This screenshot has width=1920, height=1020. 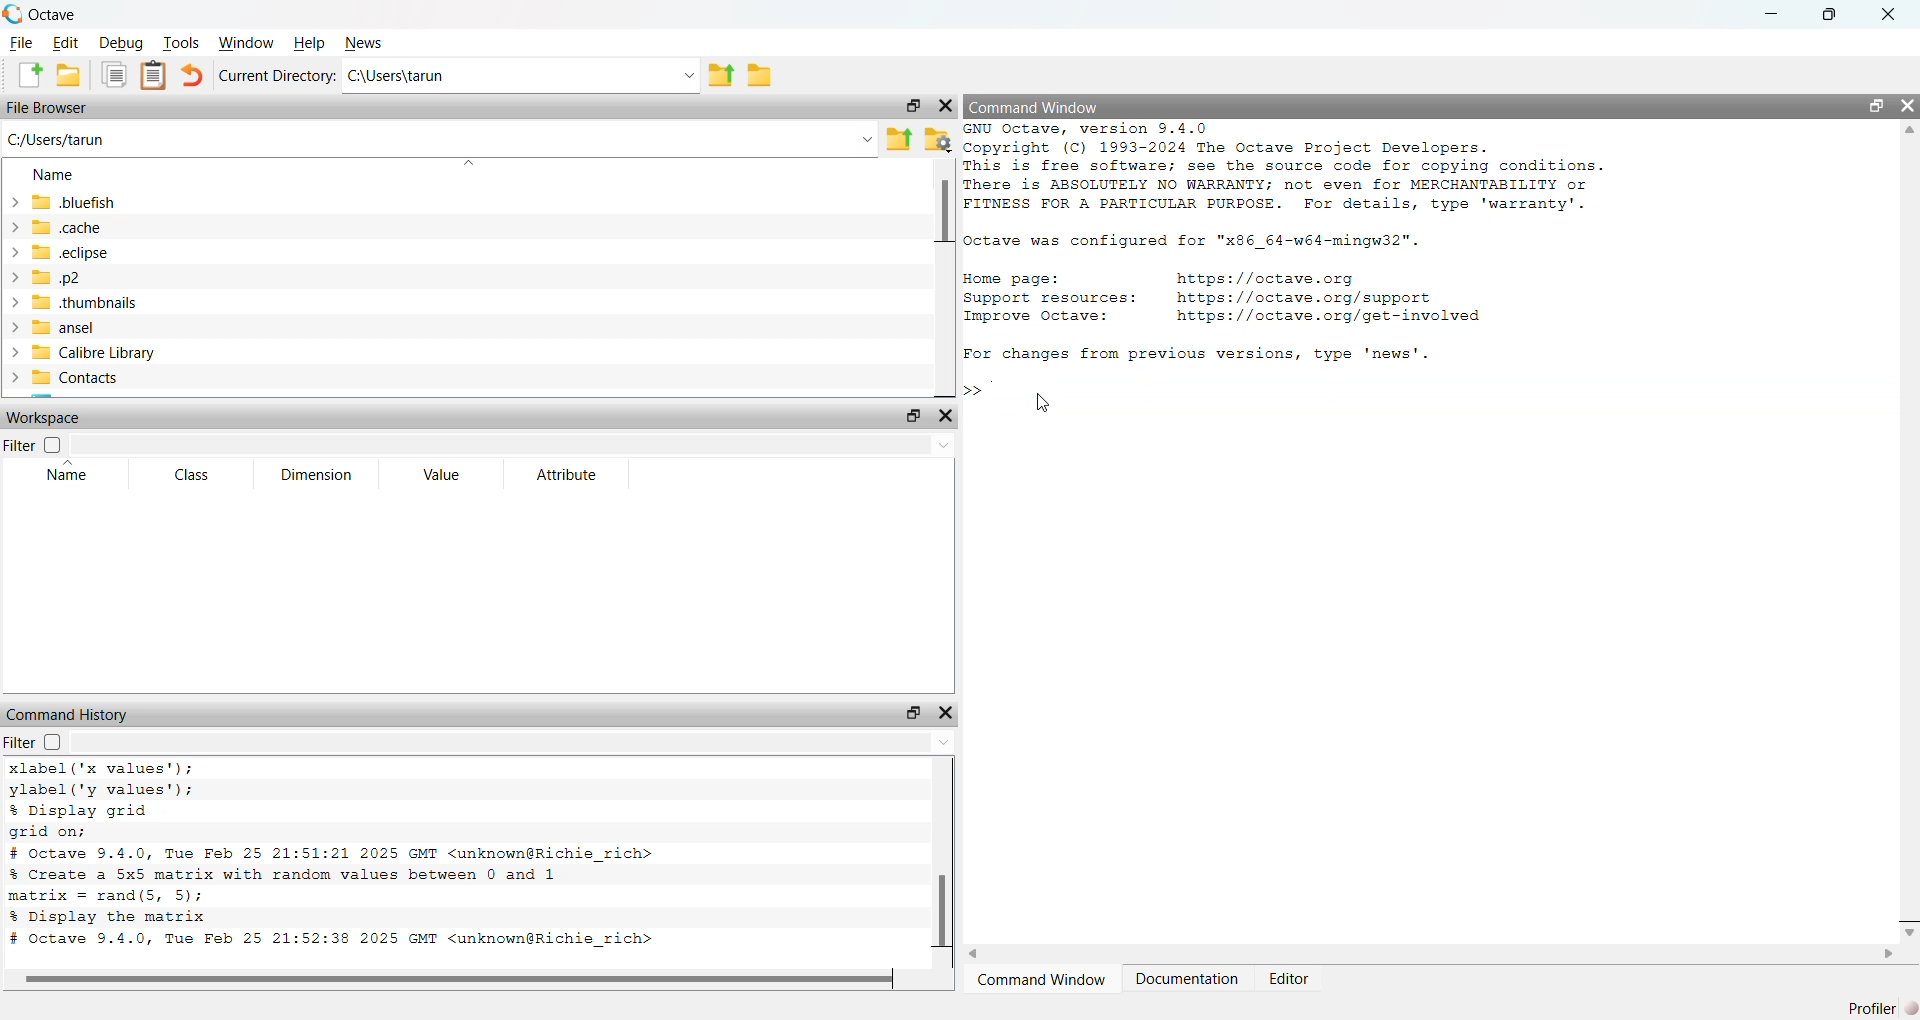 What do you see at coordinates (436, 474) in the screenshot?
I see `Value` at bounding box center [436, 474].